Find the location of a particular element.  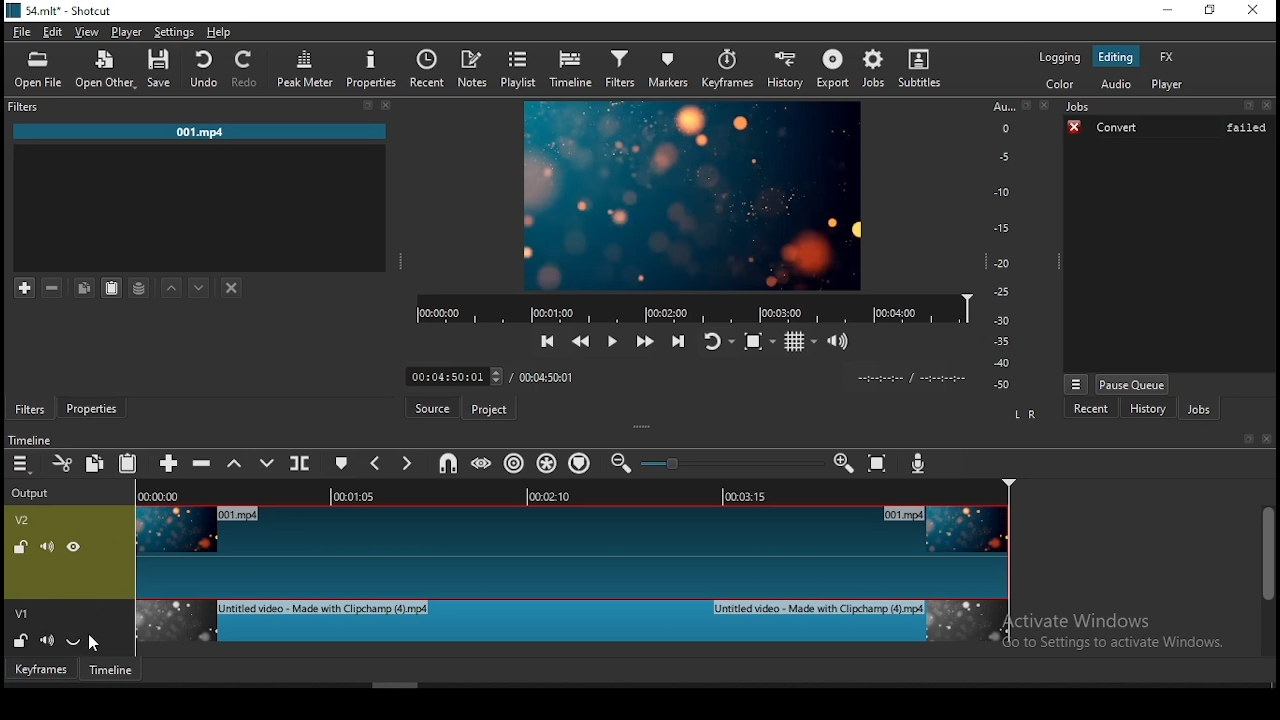

(un)lock is located at coordinates (18, 546).